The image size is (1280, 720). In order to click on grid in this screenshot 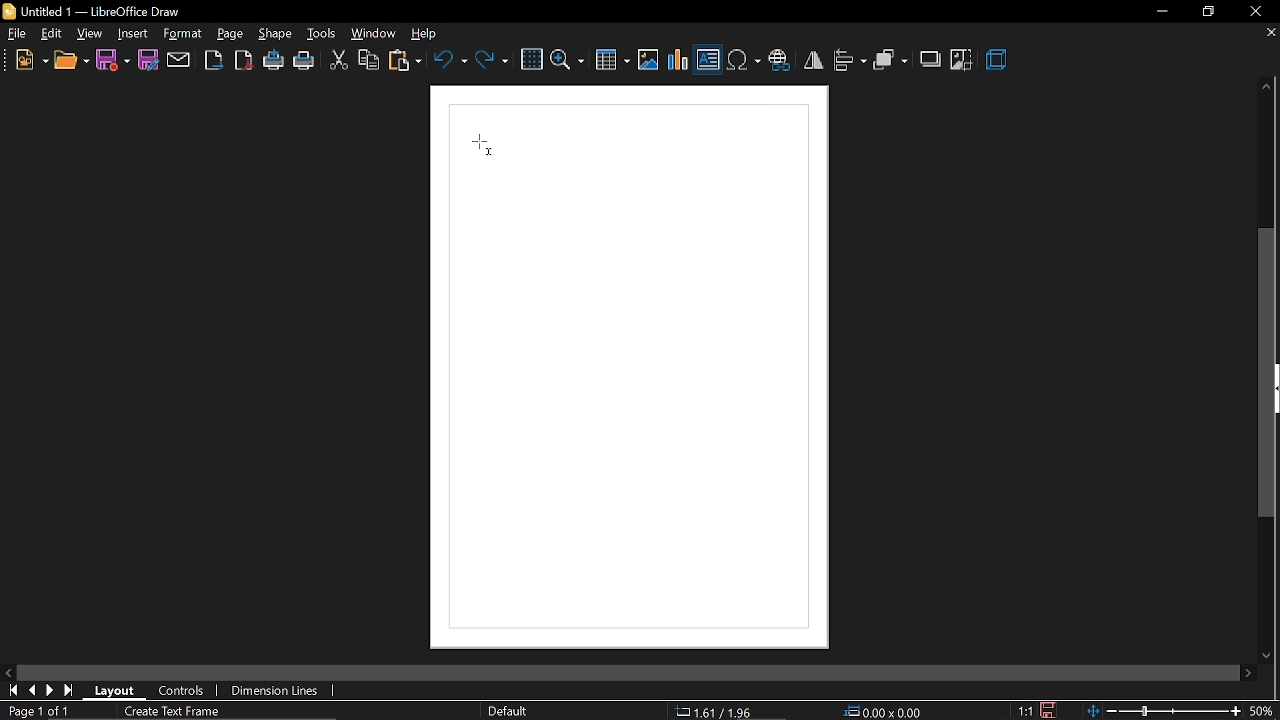, I will do `click(531, 60)`.